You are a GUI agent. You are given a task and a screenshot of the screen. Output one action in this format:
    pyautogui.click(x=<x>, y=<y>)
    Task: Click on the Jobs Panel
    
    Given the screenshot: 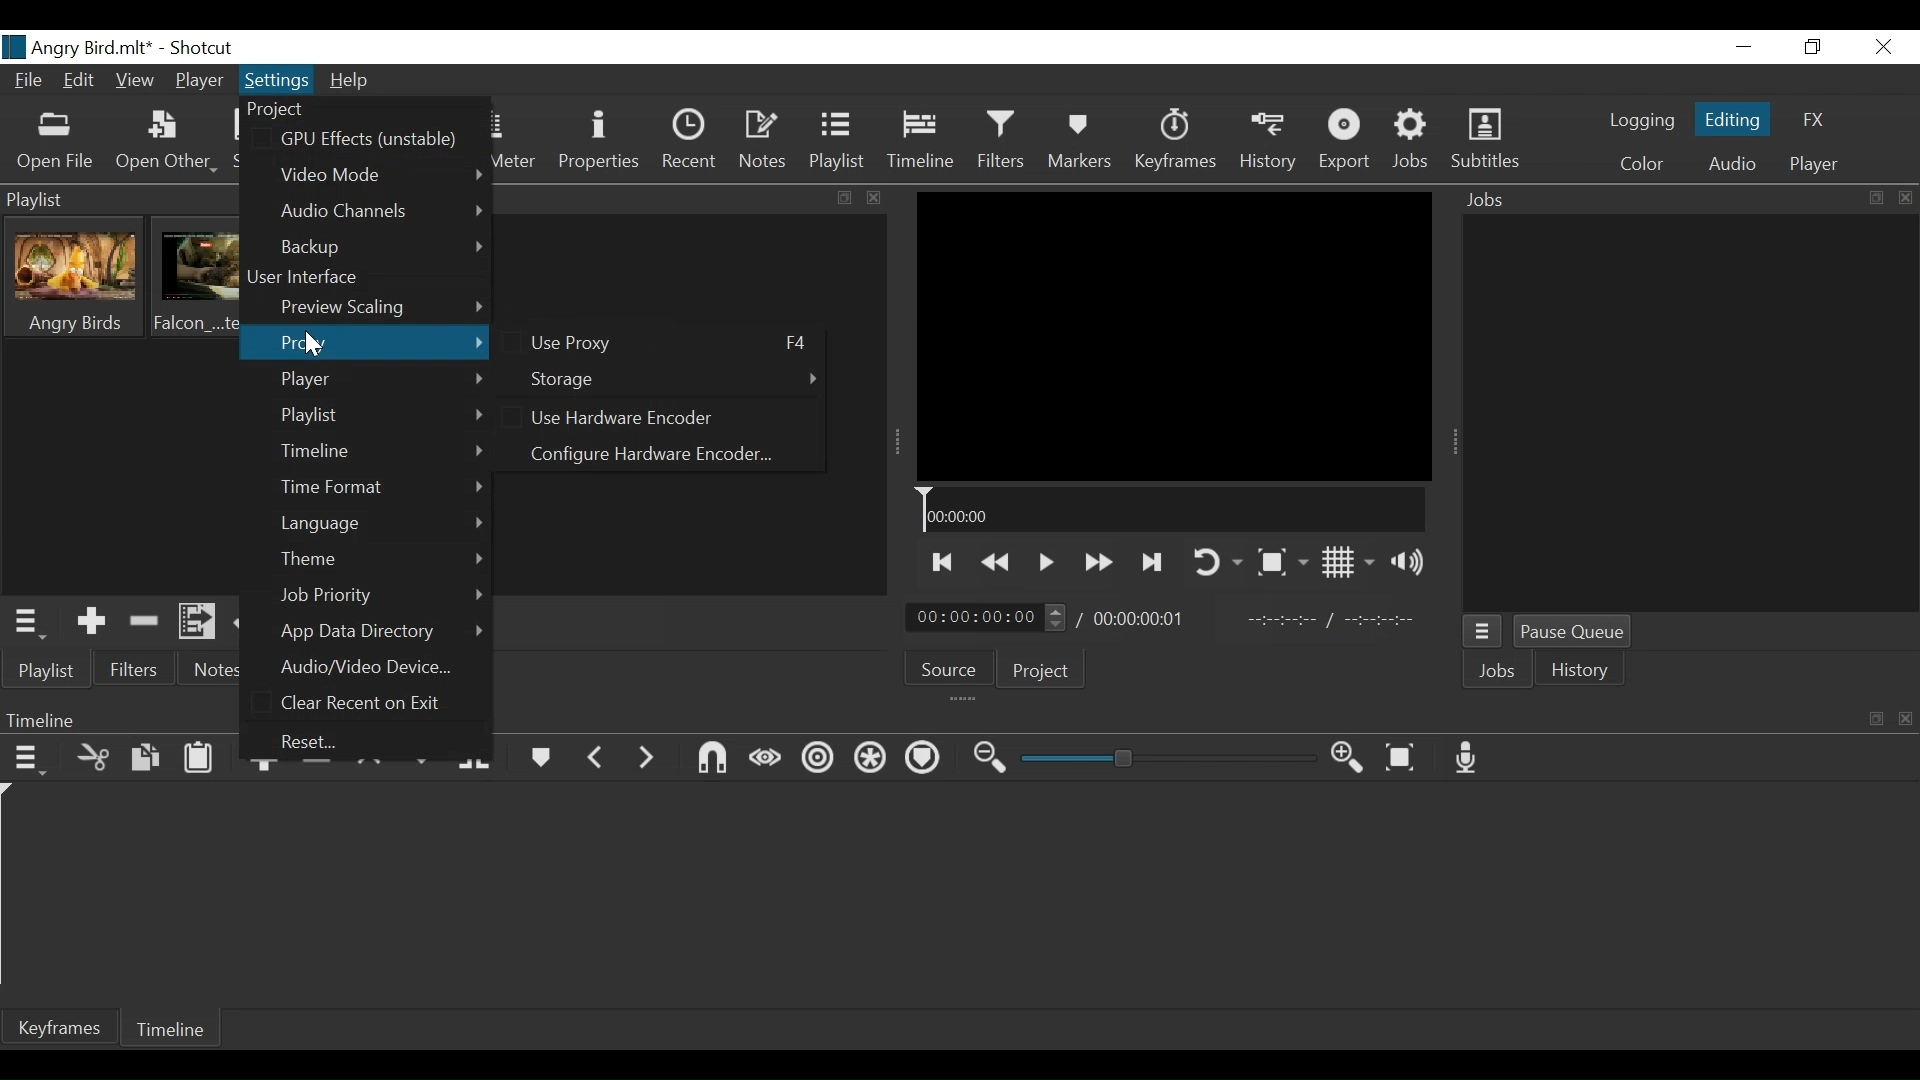 What is the action you would take?
    pyautogui.click(x=1685, y=201)
    